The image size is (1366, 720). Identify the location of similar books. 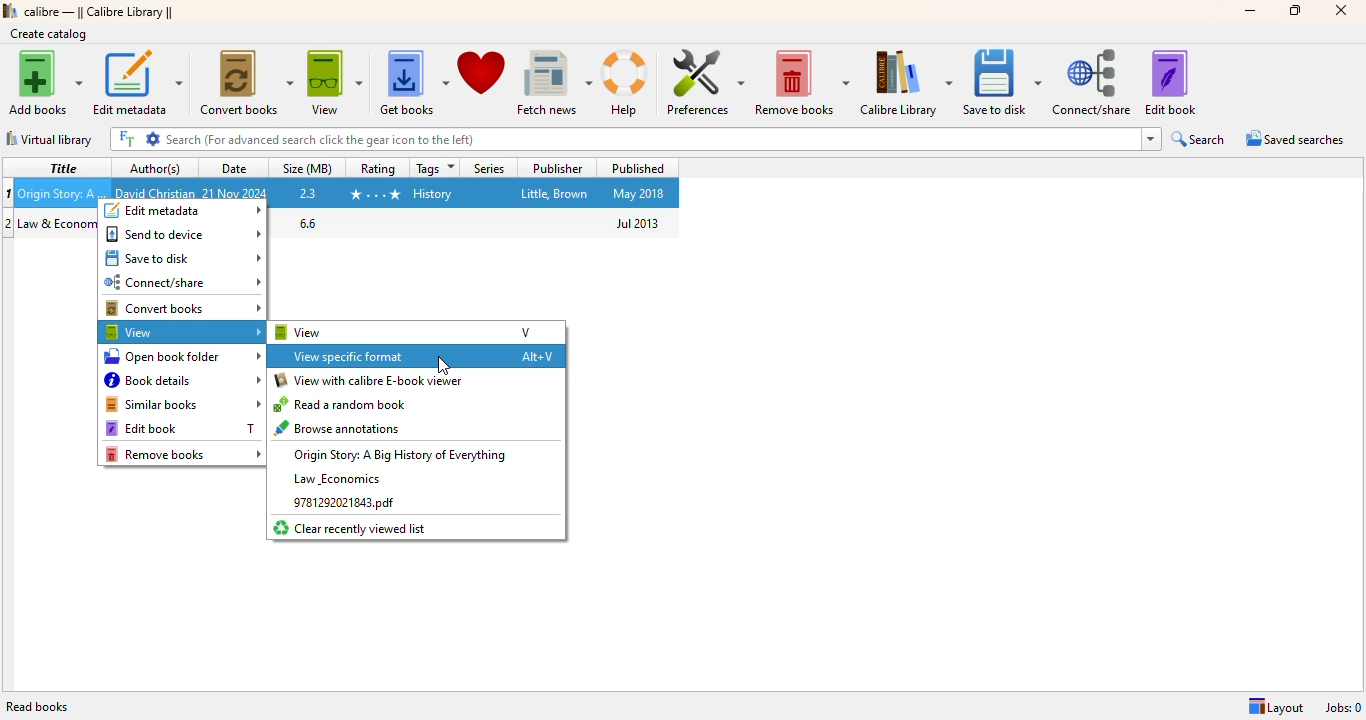
(182, 404).